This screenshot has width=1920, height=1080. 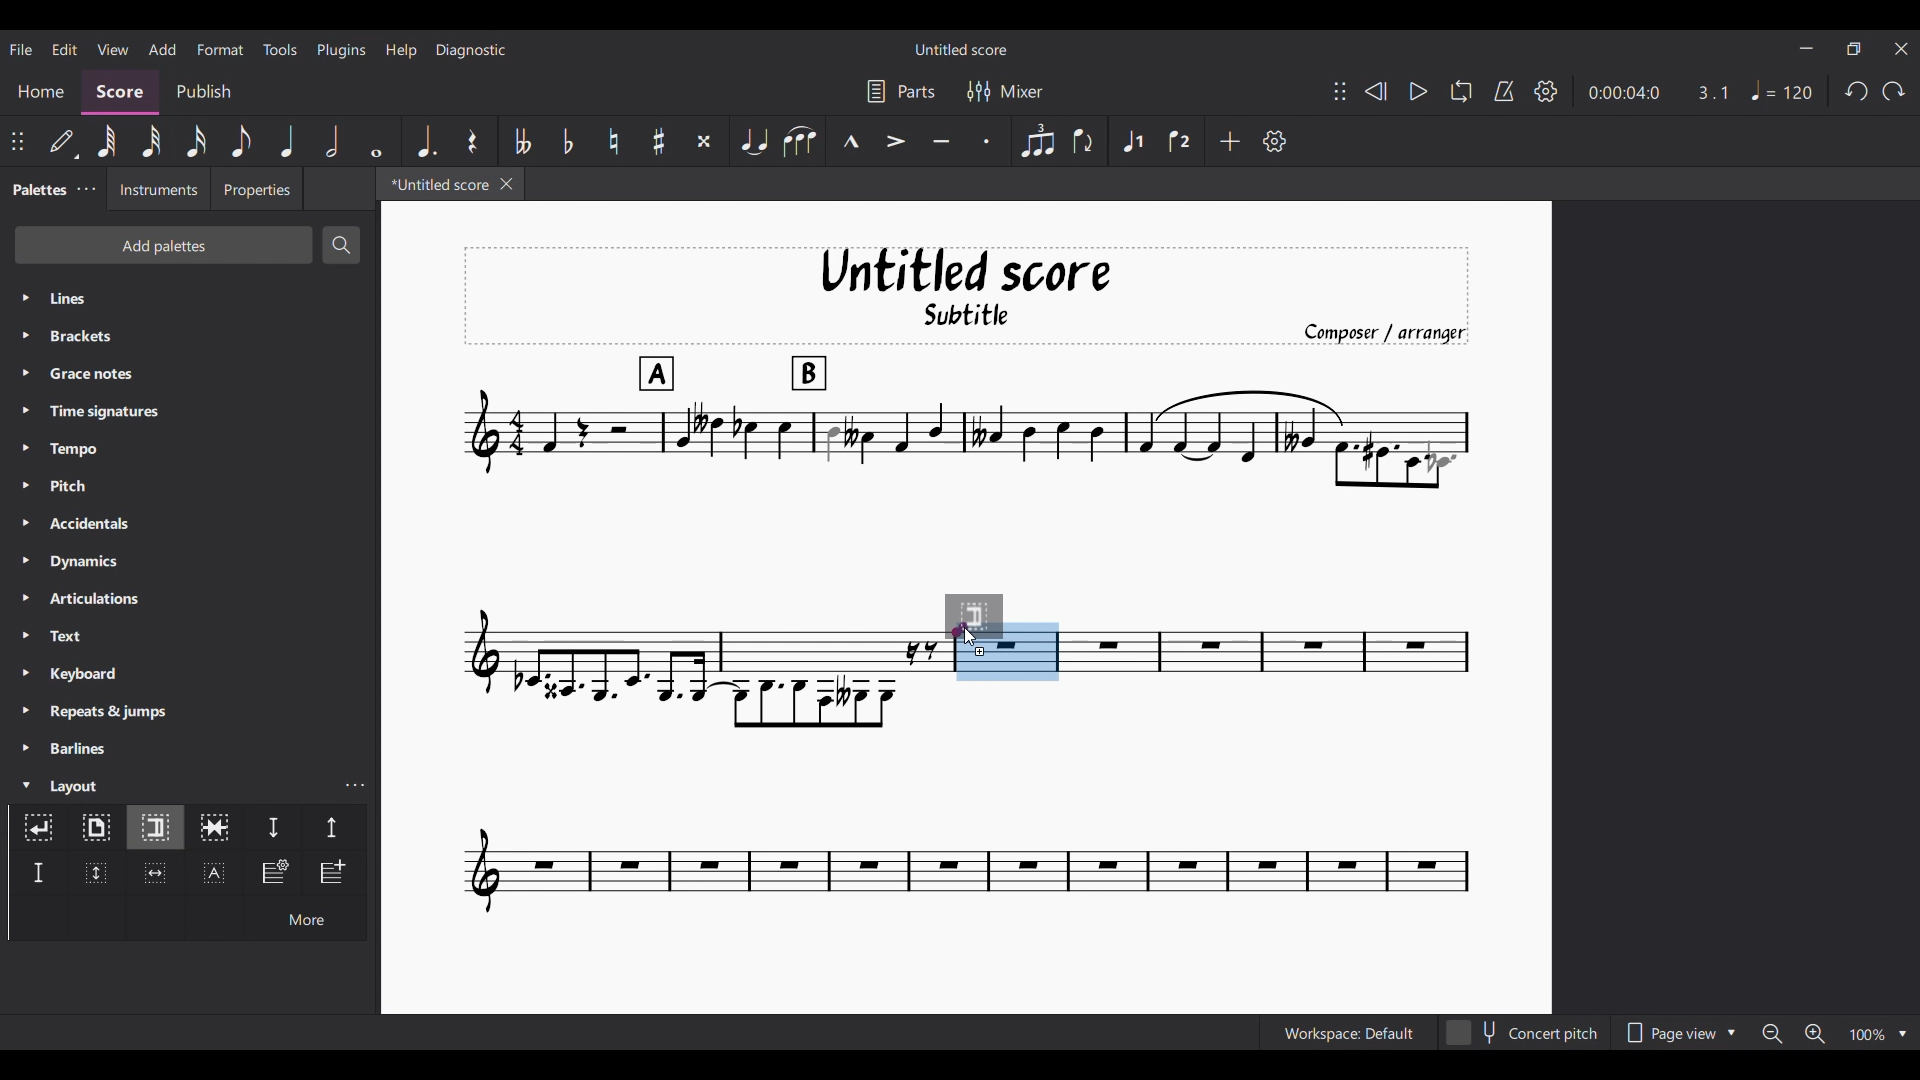 I want to click on File menu, so click(x=21, y=49).